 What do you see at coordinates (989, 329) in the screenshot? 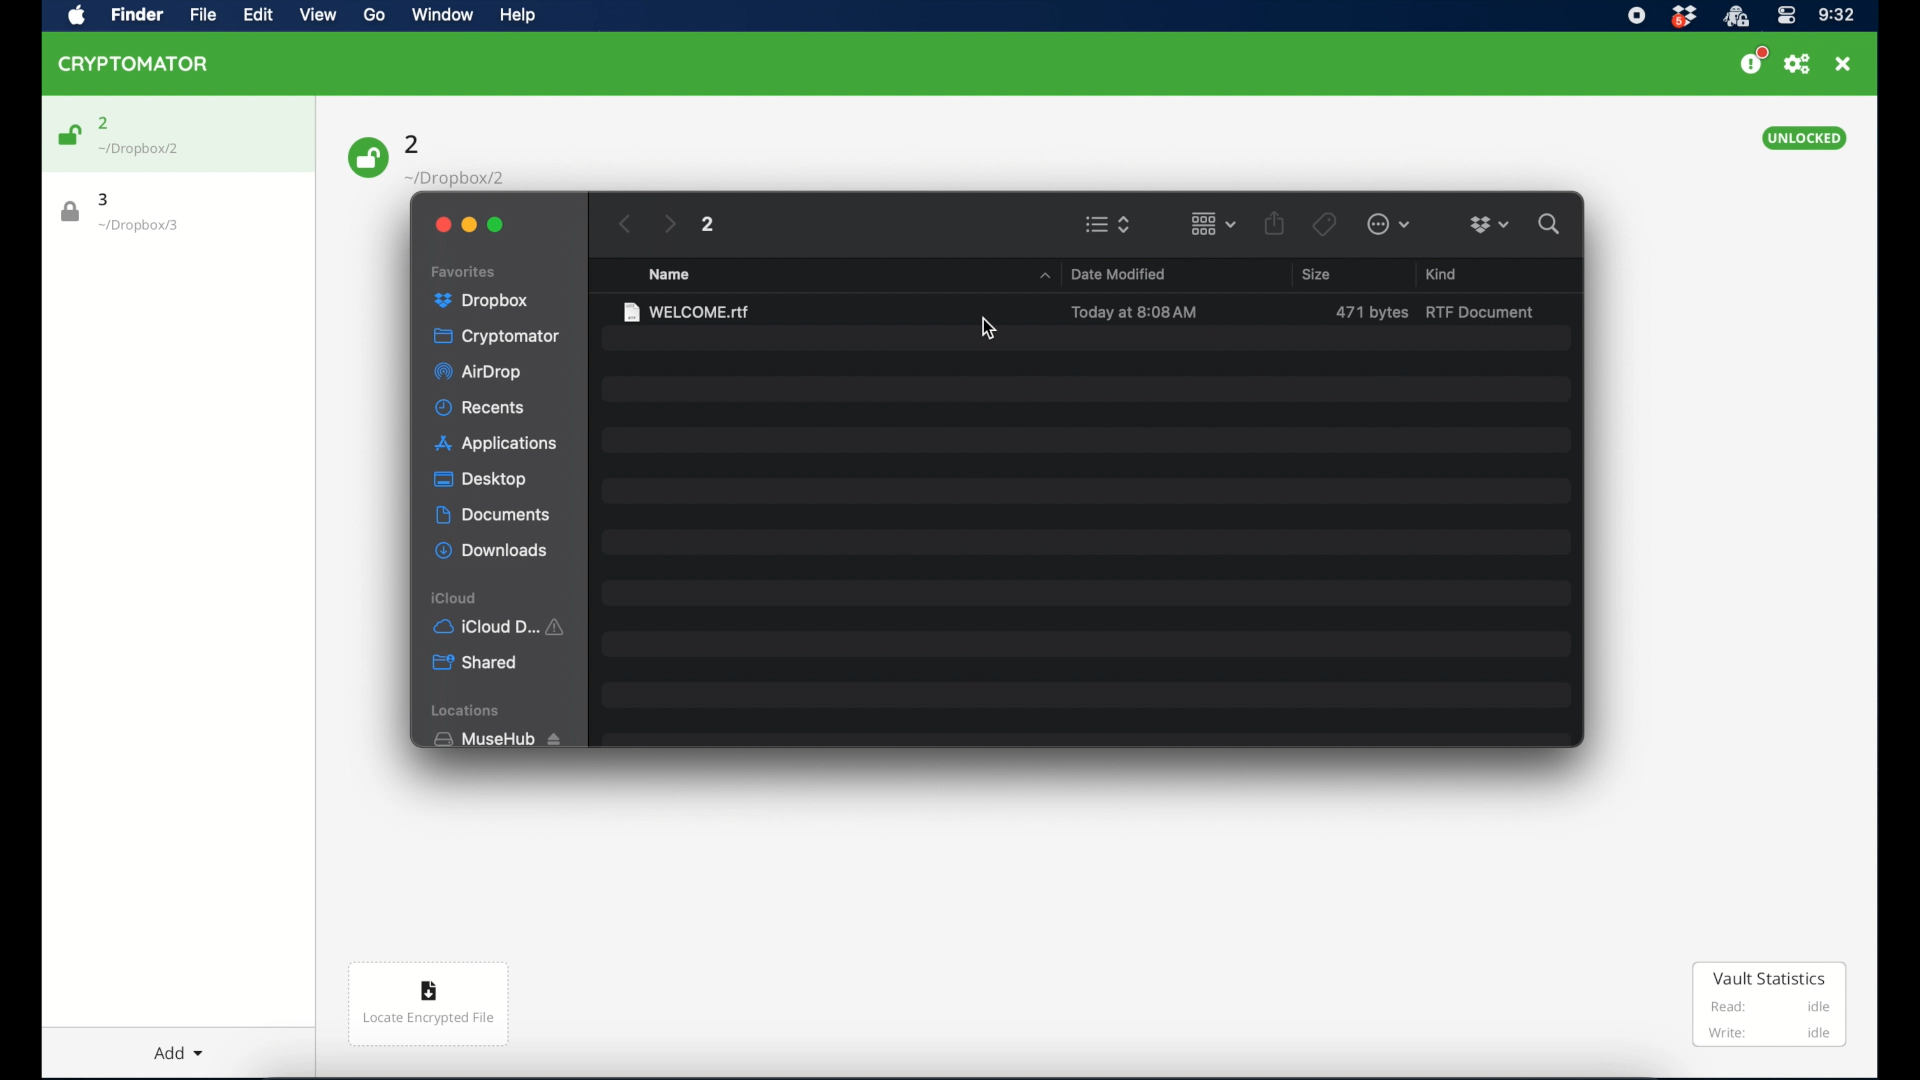
I see `cursor` at bounding box center [989, 329].